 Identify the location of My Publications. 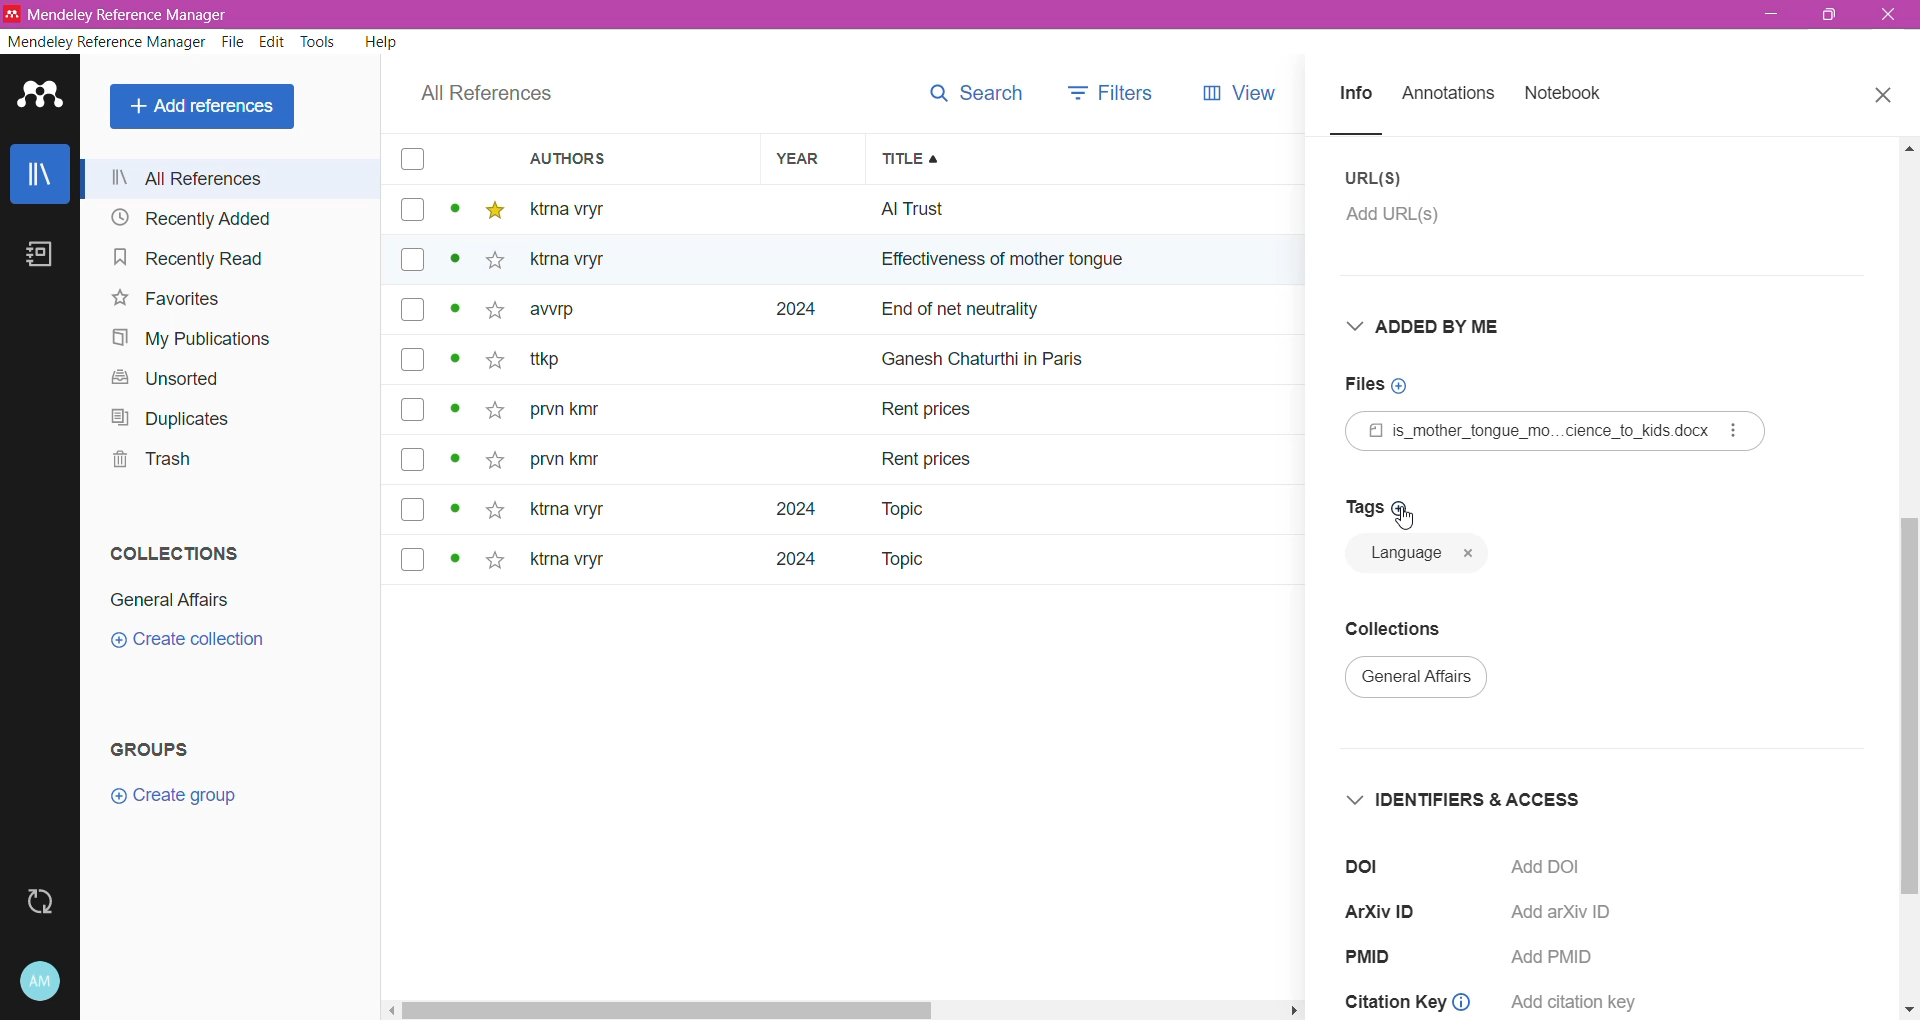
(195, 339).